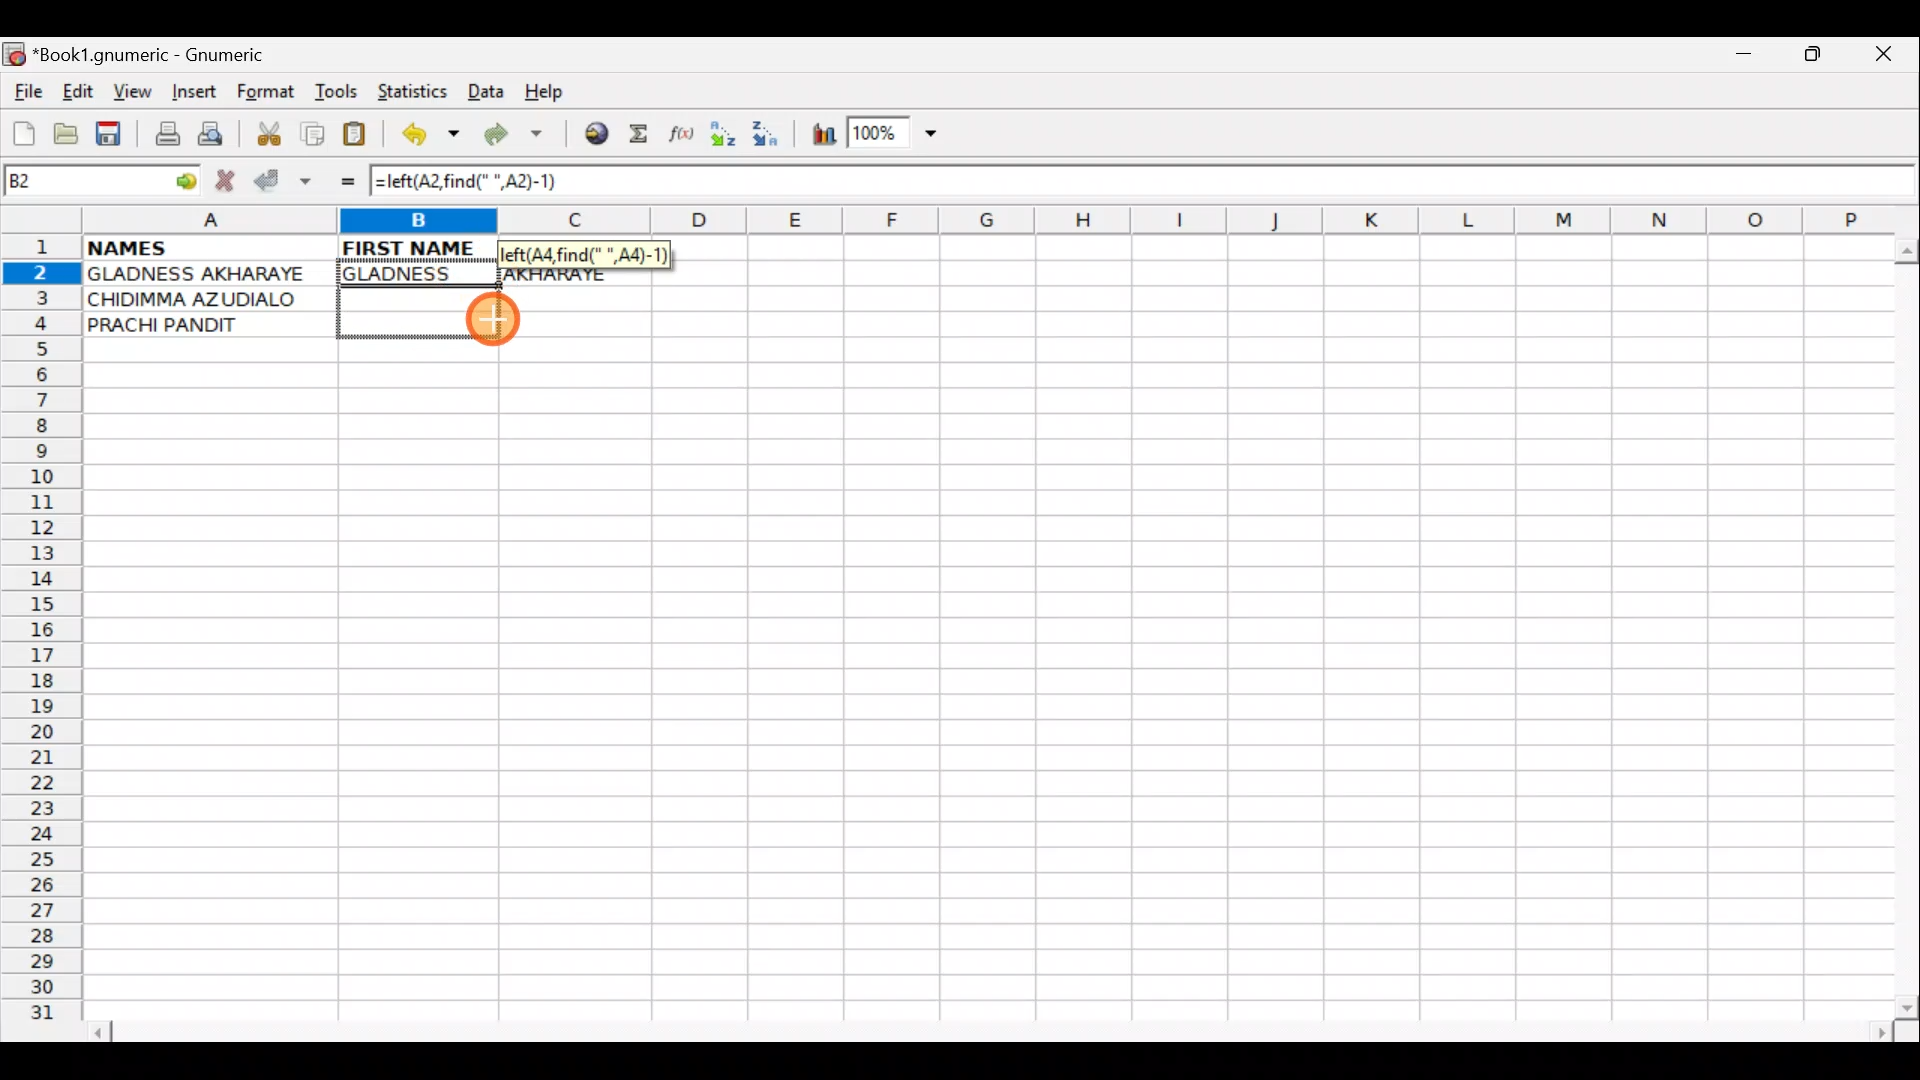  What do you see at coordinates (314, 133) in the screenshot?
I see `Copy selection` at bounding box center [314, 133].